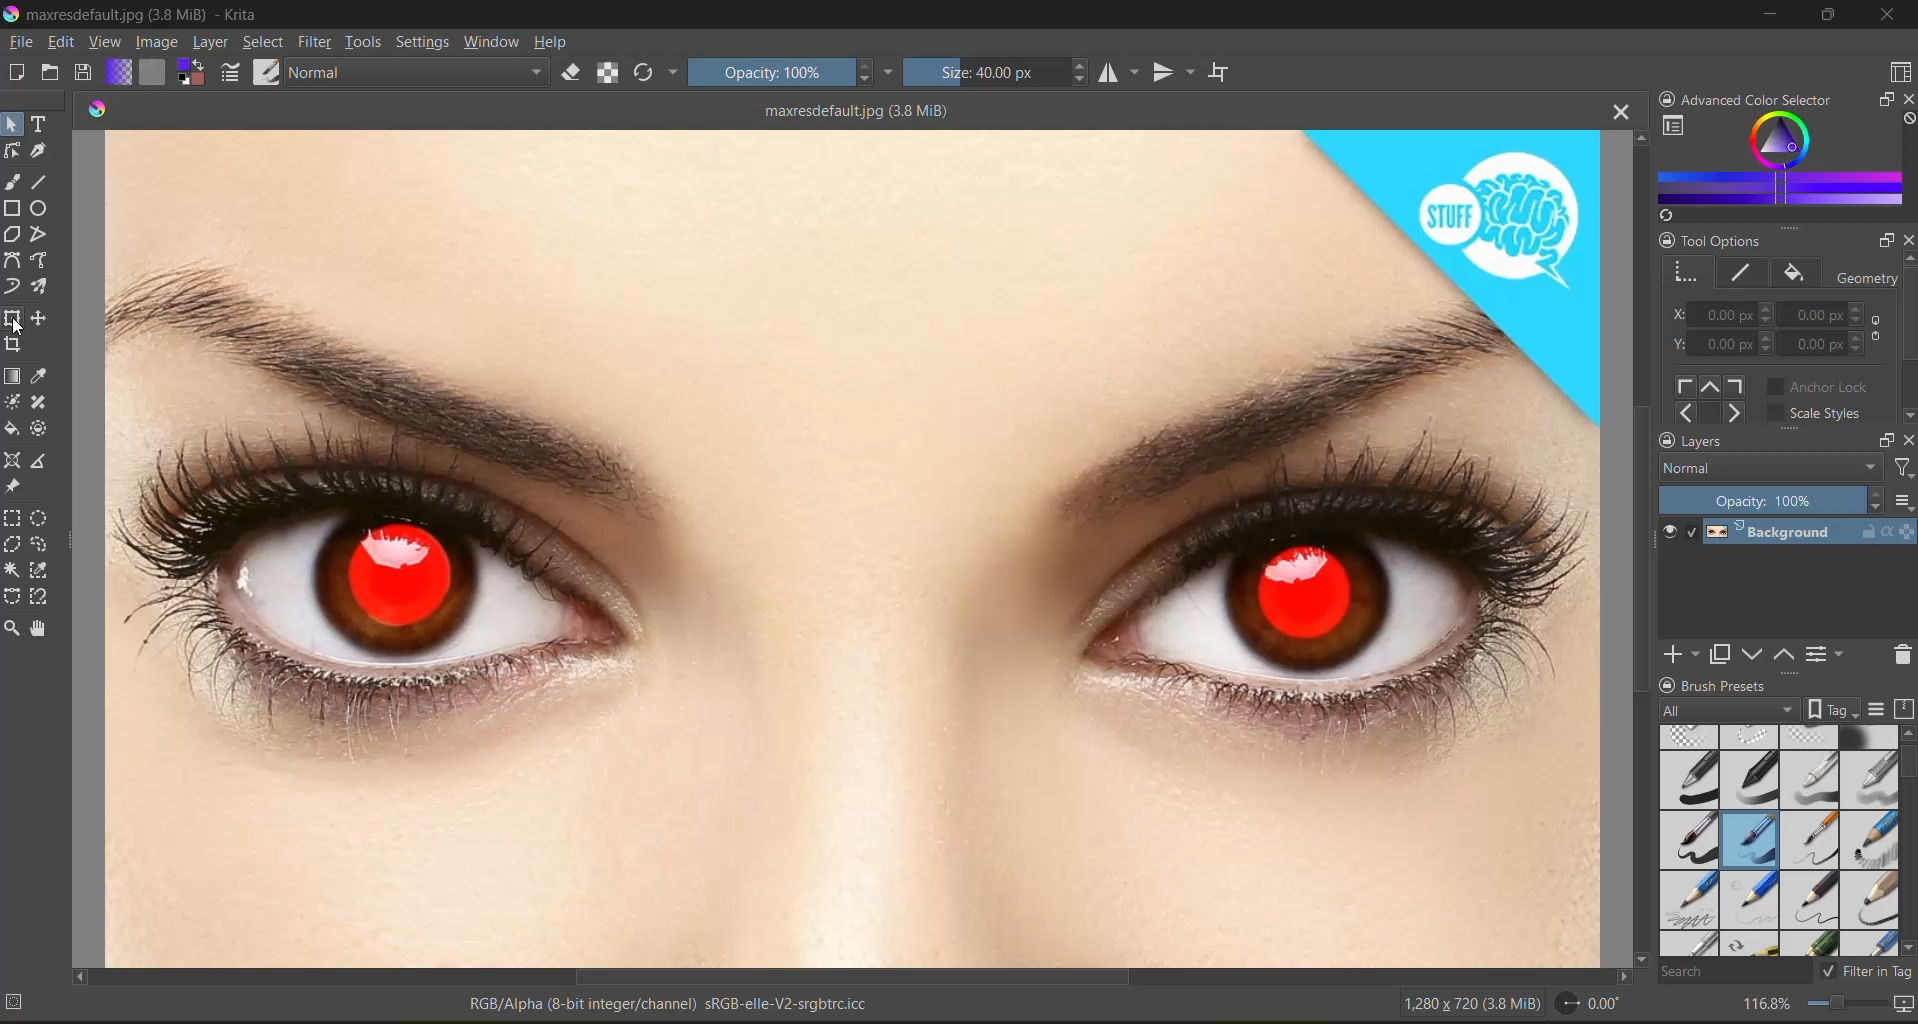 Image resolution: width=1918 pixels, height=1024 pixels. What do you see at coordinates (265, 42) in the screenshot?
I see `select` at bounding box center [265, 42].